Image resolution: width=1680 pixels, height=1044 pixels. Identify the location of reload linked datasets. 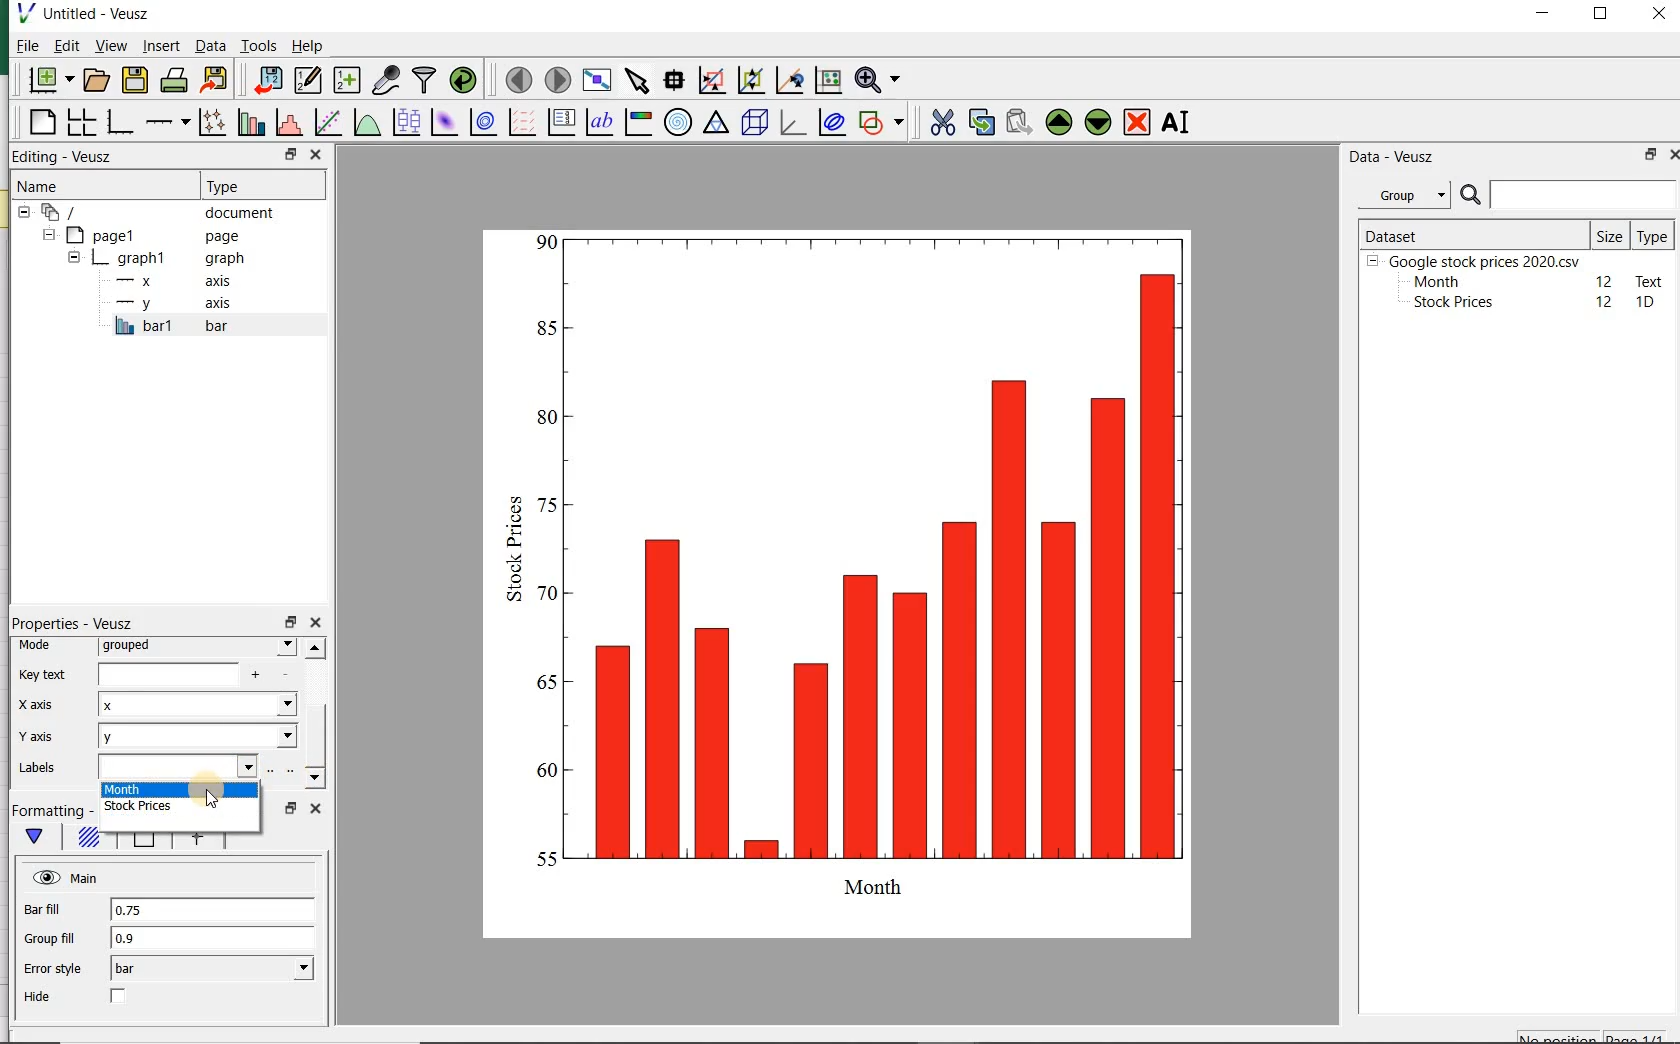
(467, 81).